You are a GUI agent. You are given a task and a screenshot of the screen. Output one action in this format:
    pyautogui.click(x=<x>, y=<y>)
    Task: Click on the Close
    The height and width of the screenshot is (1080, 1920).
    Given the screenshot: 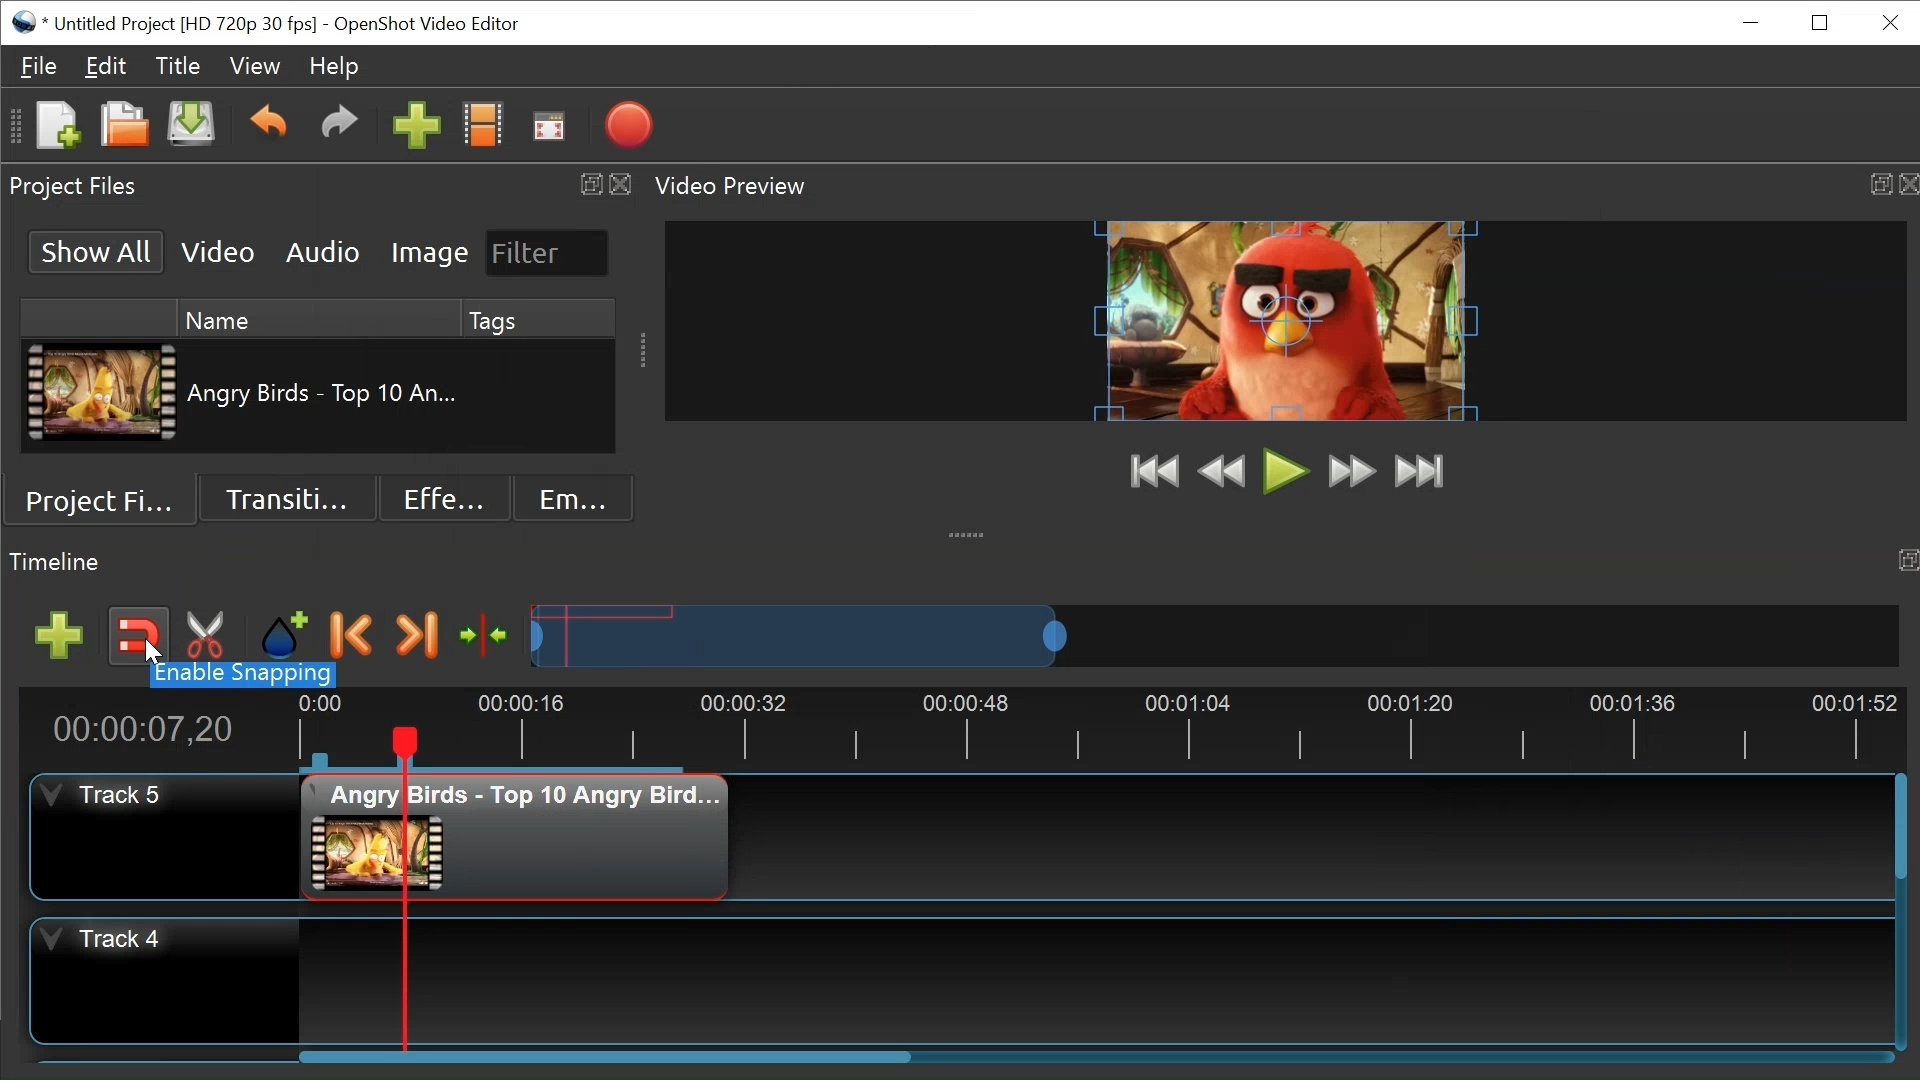 What is the action you would take?
    pyautogui.click(x=1821, y=22)
    